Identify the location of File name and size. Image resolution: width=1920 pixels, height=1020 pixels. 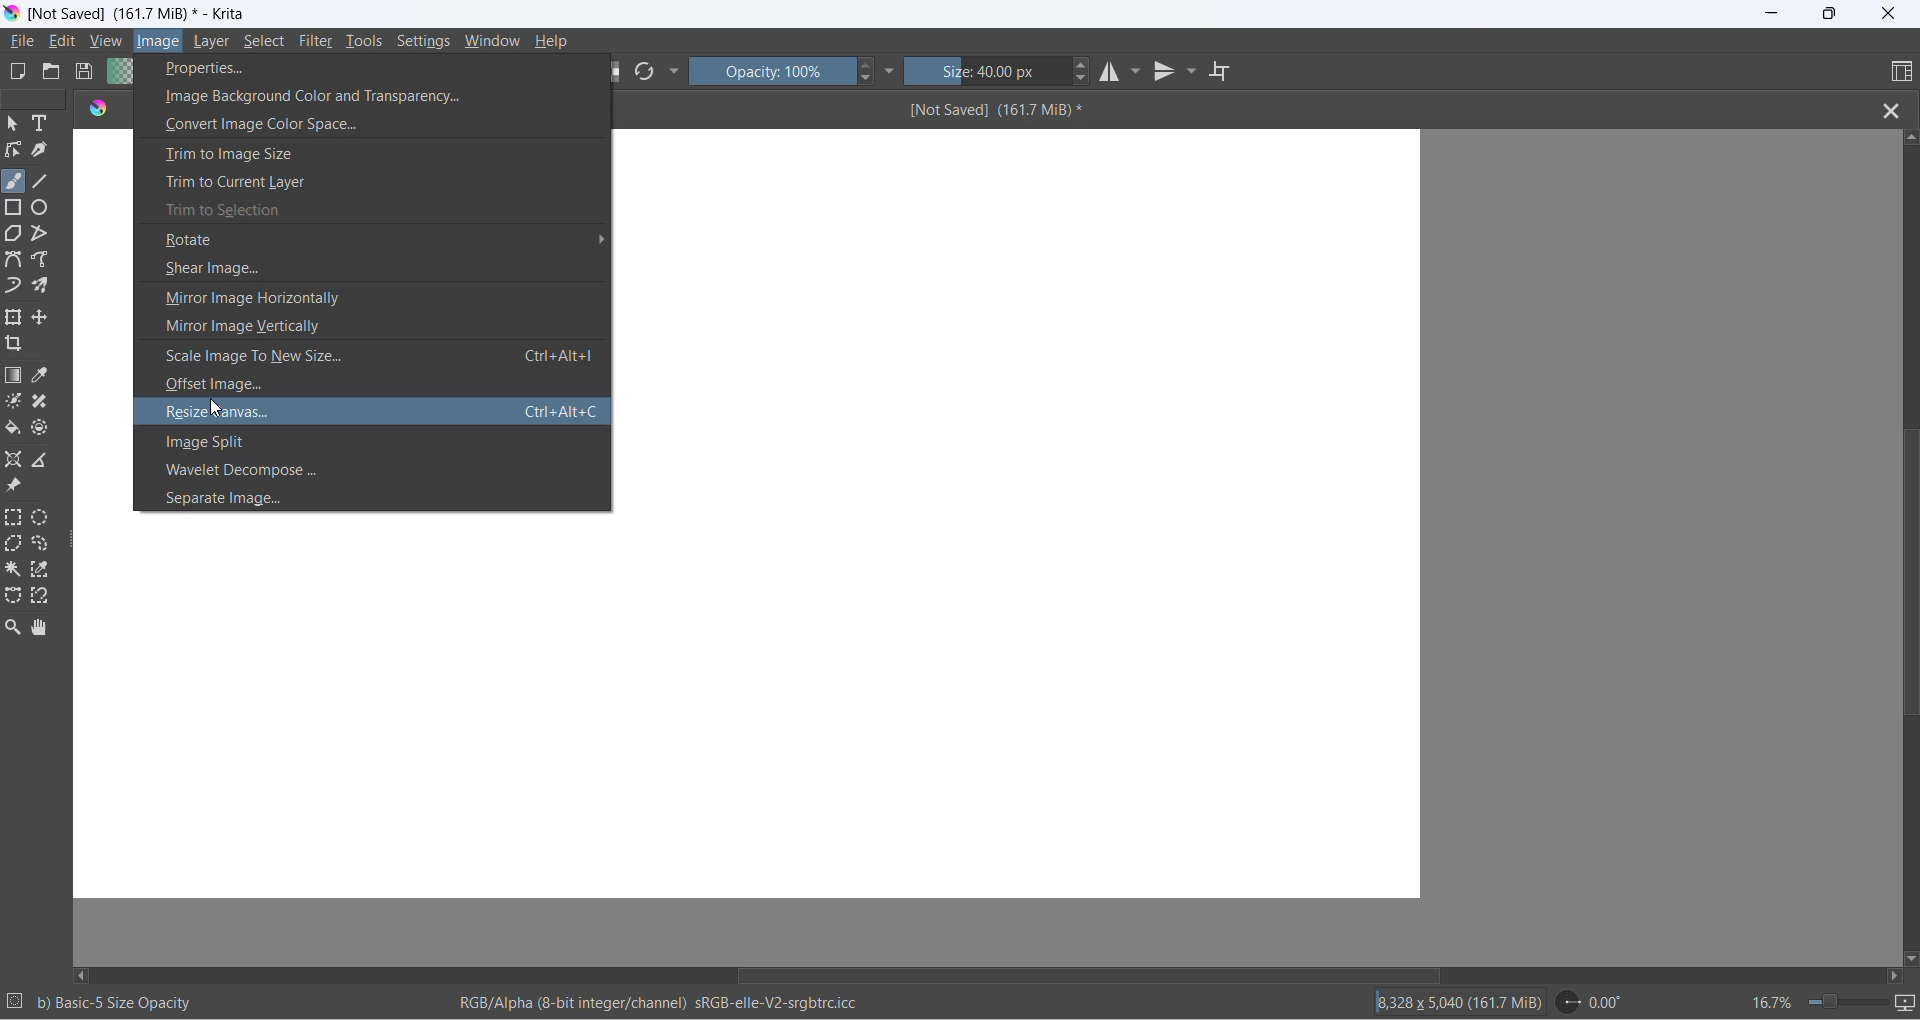
(133, 15).